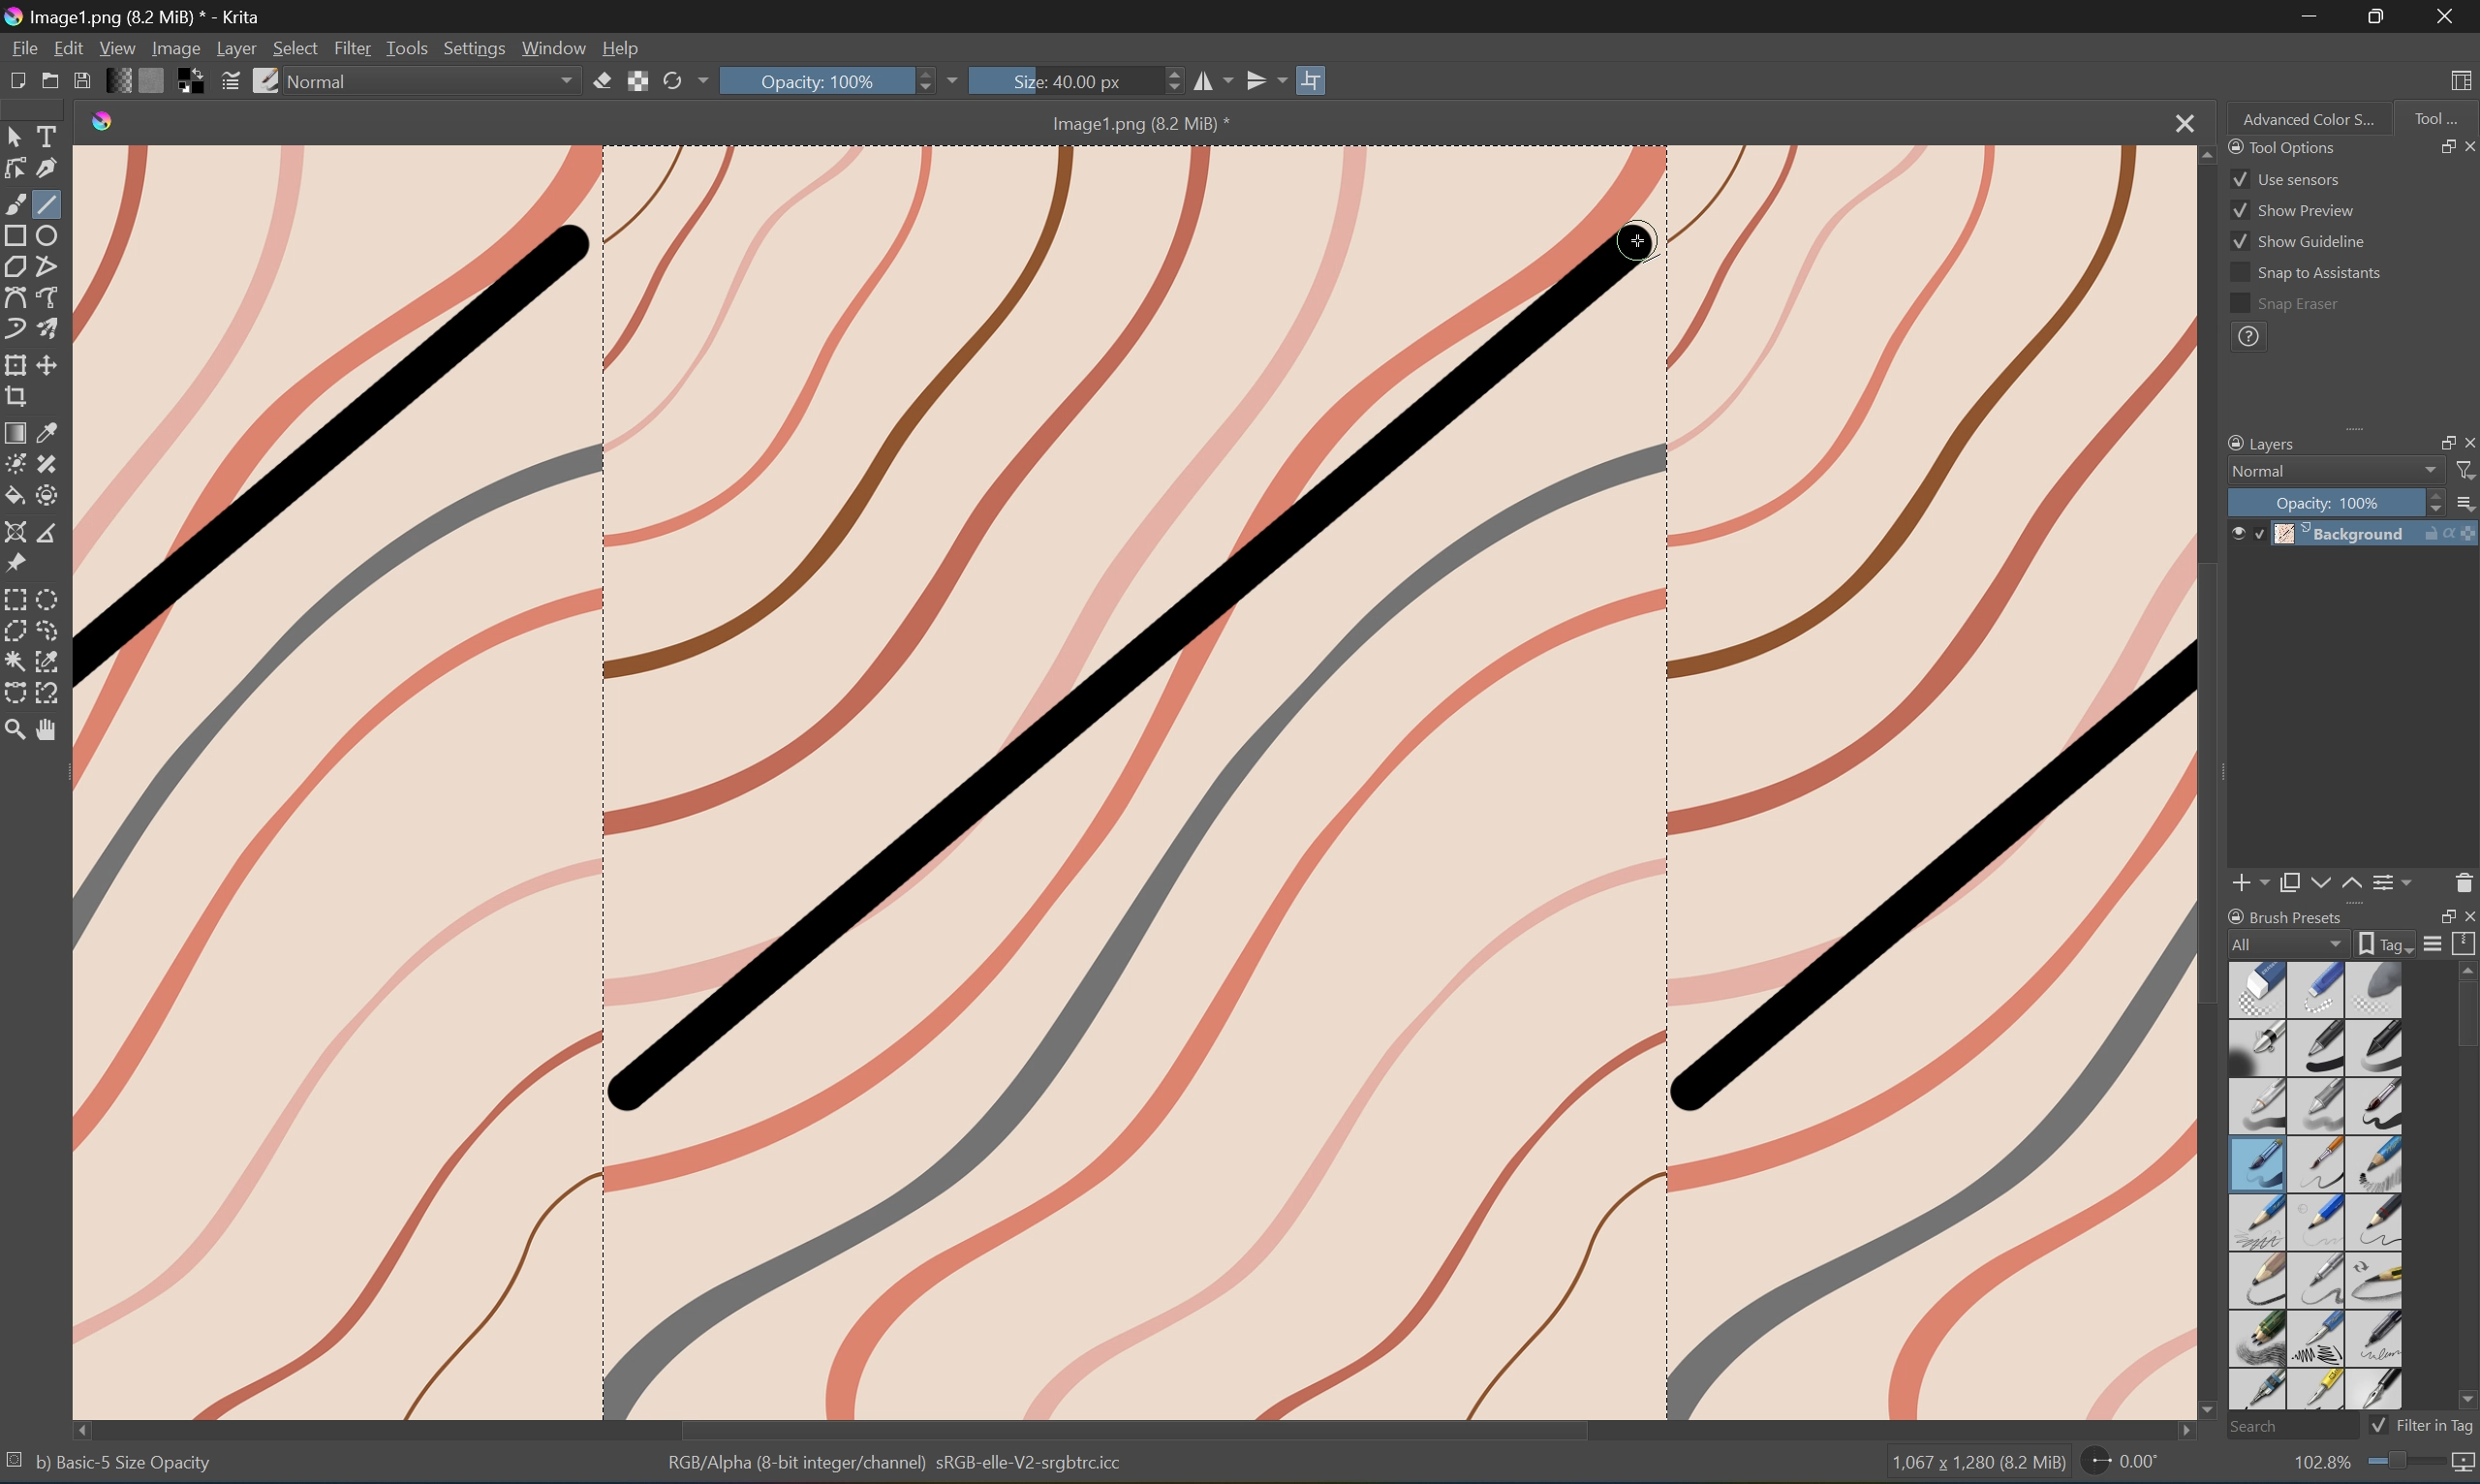 The image size is (2480, 1484). What do you see at coordinates (51, 326) in the screenshot?
I see `Multibrush tool` at bounding box center [51, 326].